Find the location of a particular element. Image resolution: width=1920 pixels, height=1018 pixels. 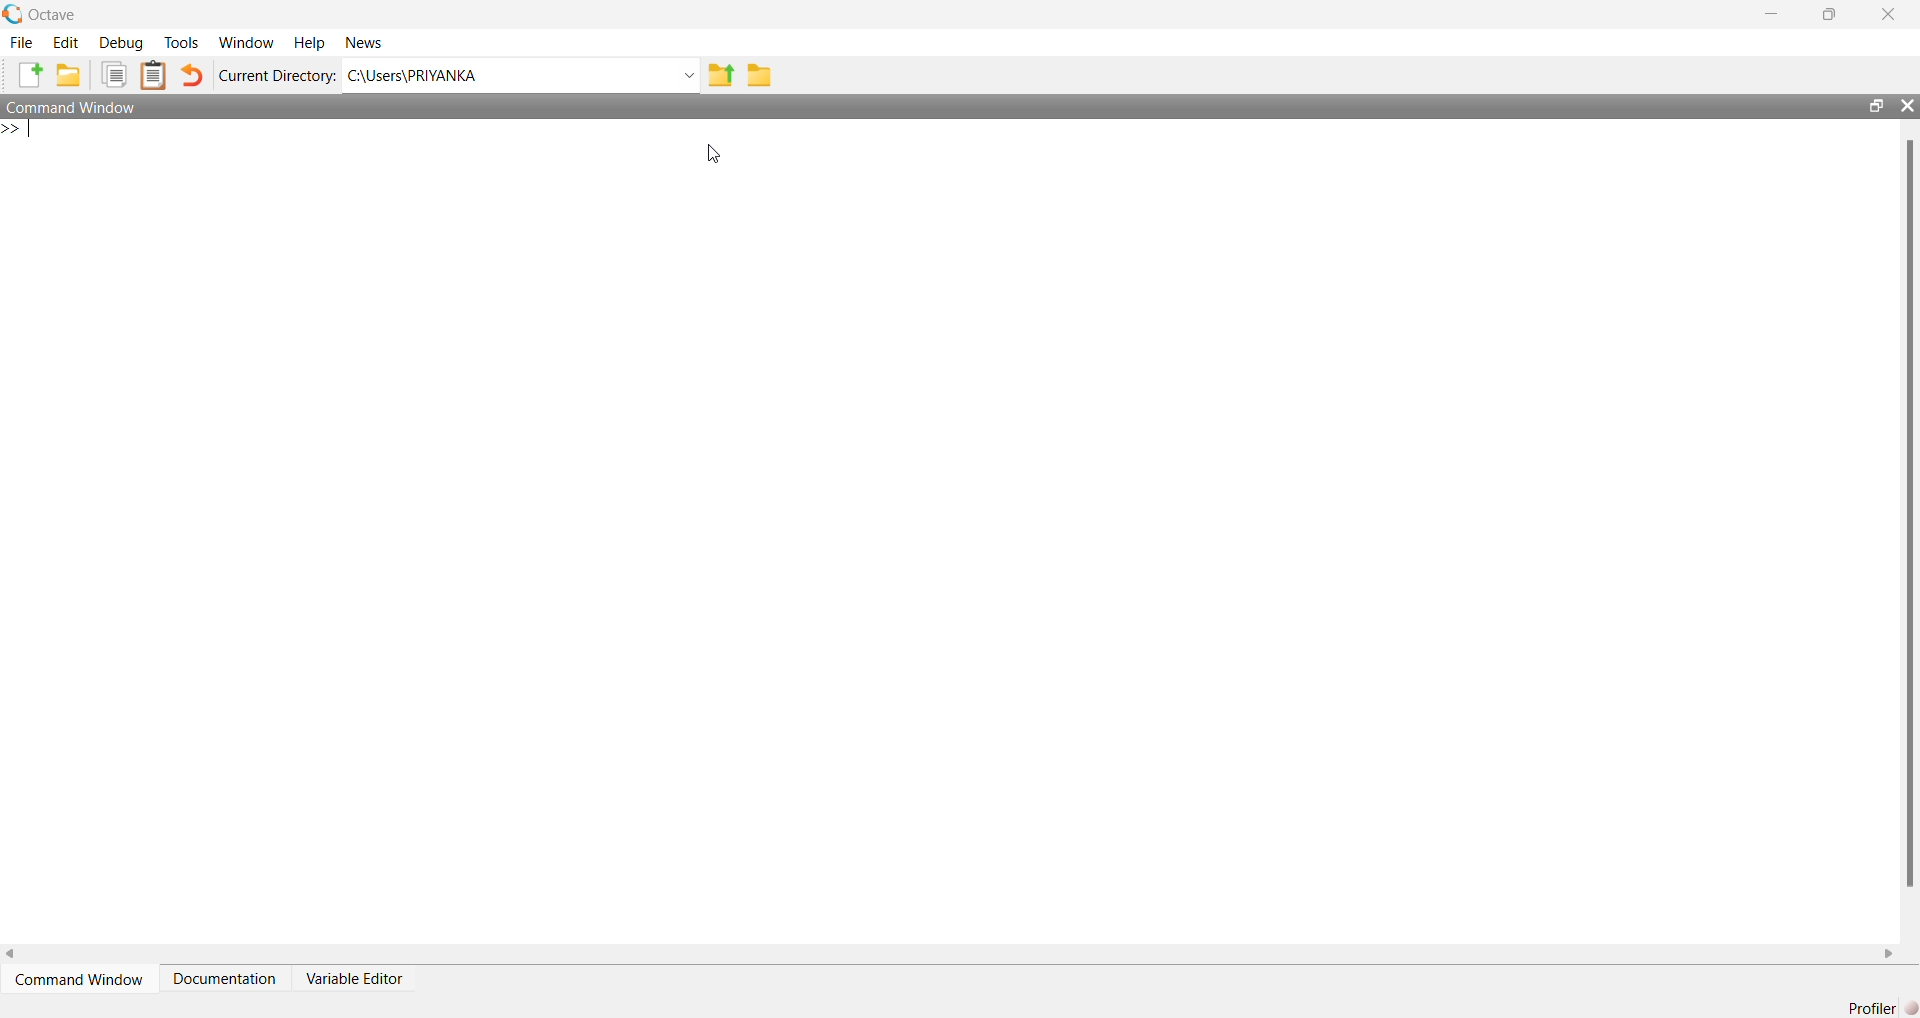

undo is located at coordinates (194, 79).